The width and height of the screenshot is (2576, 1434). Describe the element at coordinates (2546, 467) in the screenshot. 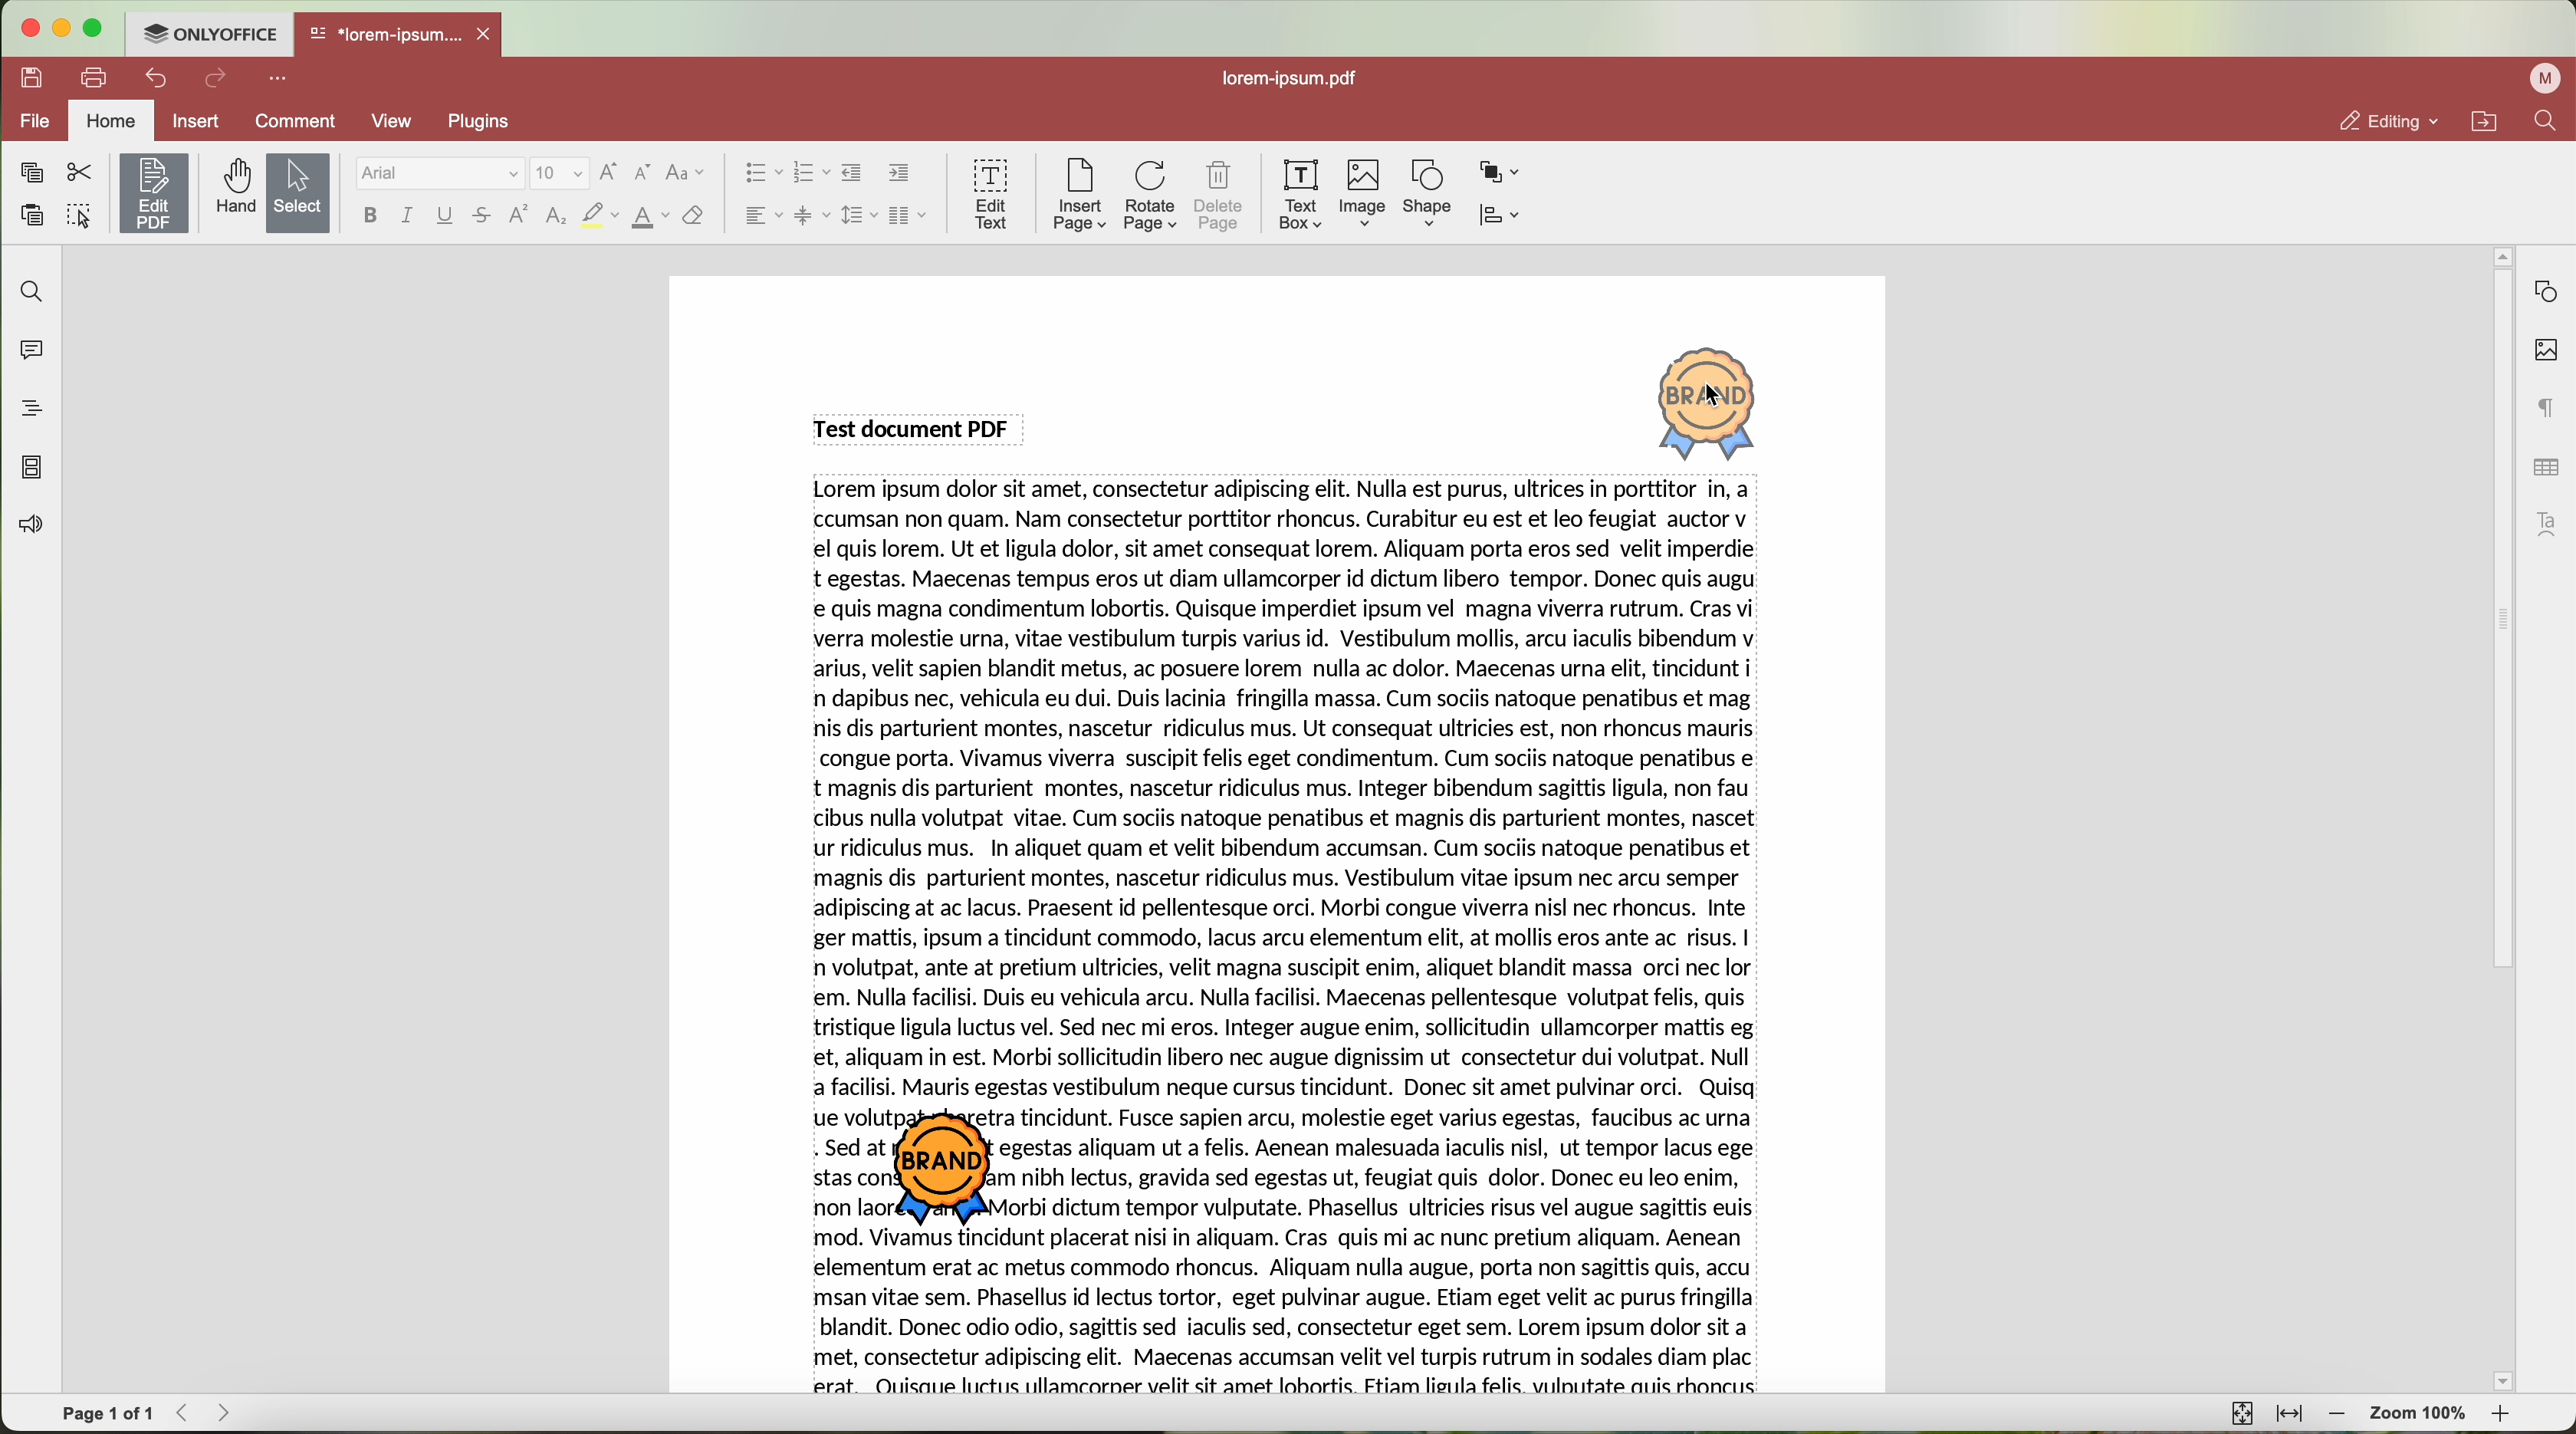

I see `table settings` at that location.